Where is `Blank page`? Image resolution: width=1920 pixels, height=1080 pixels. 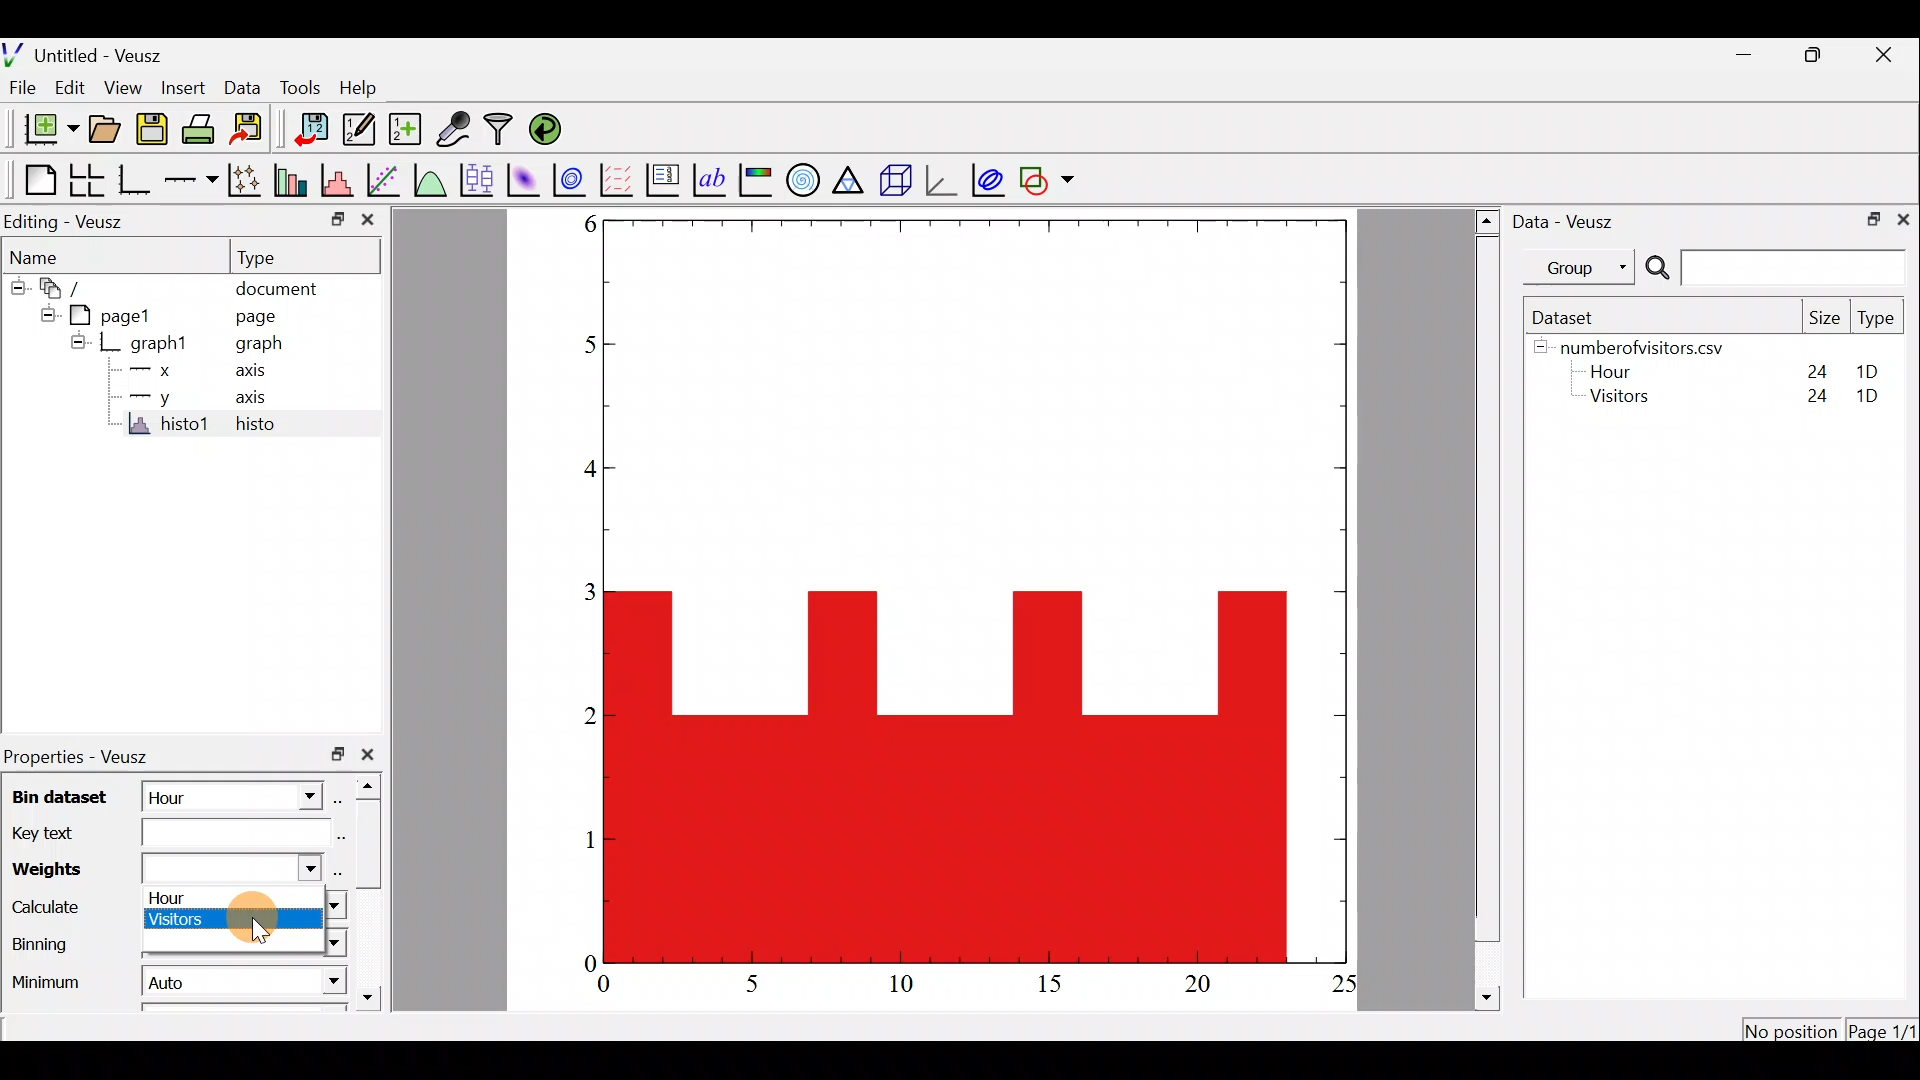 Blank page is located at coordinates (34, 178).